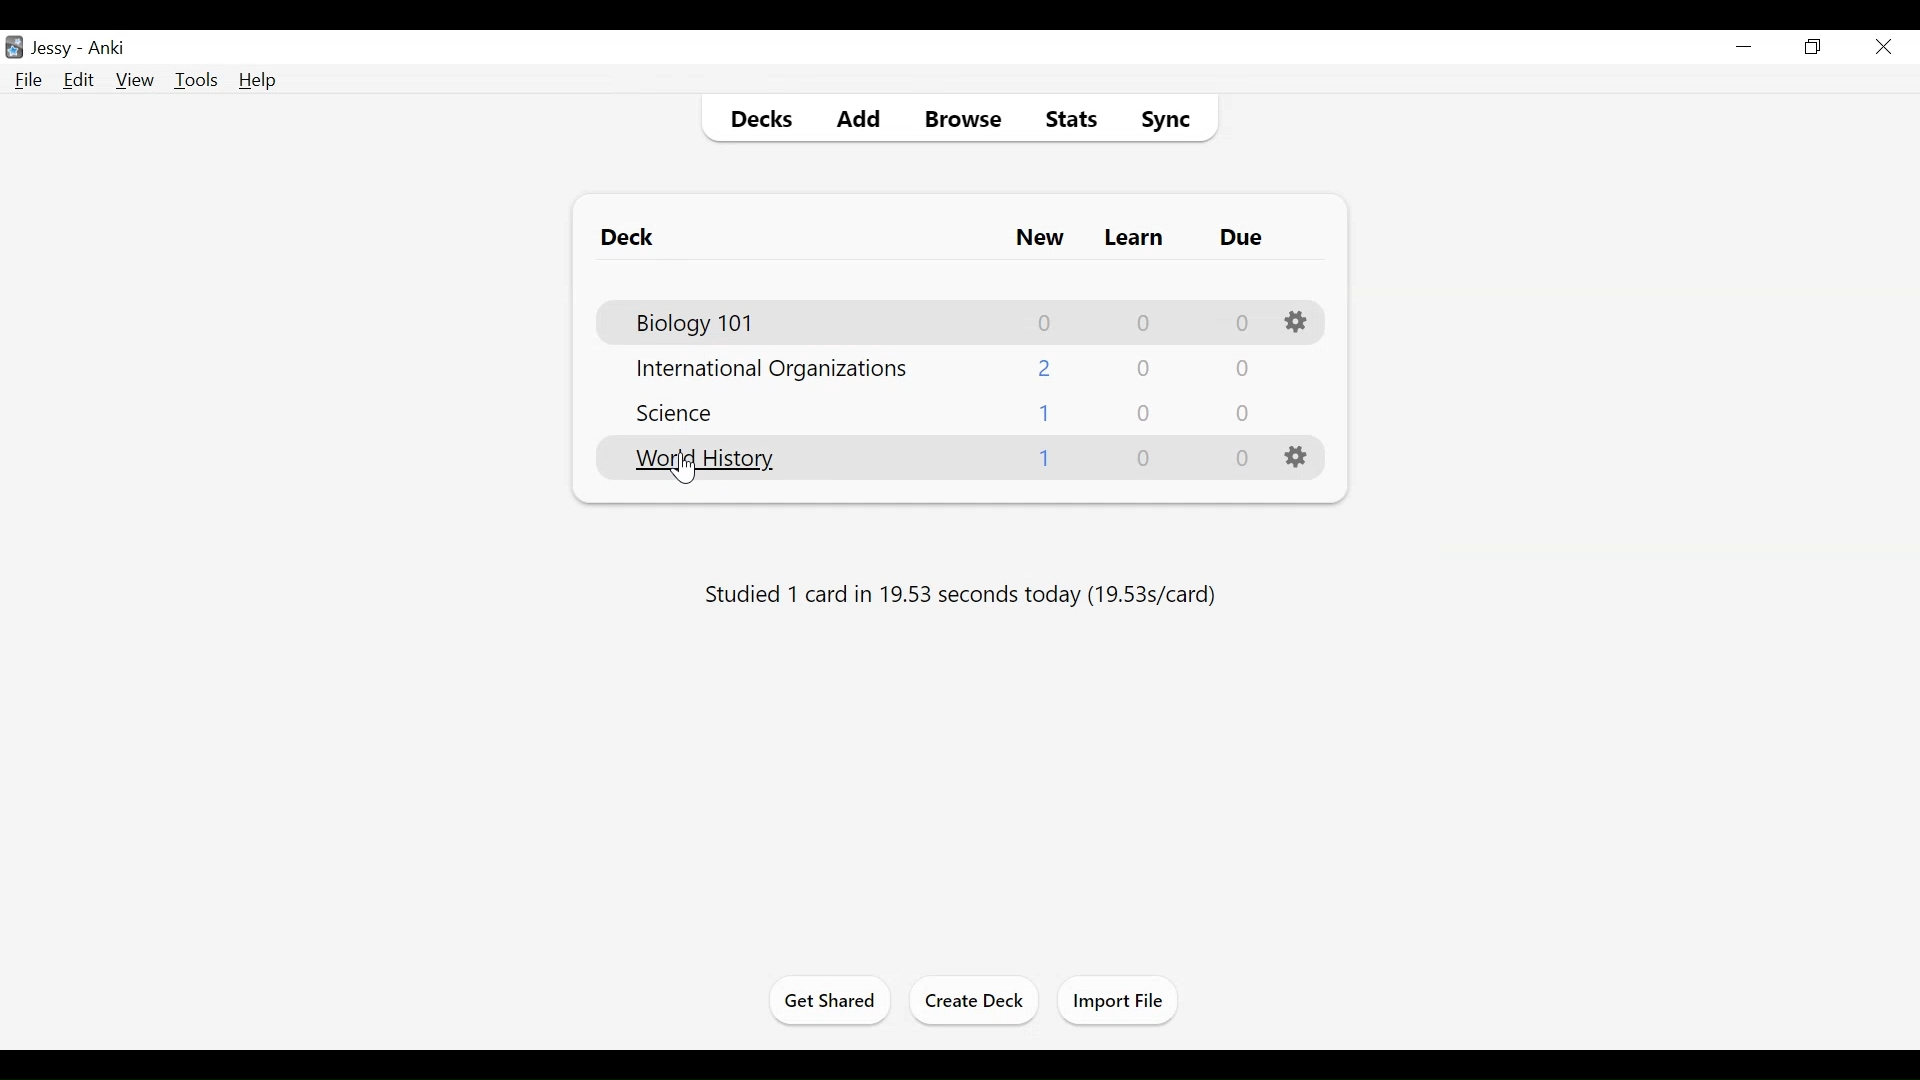 The width and height of the screenshot is (1920, 1080). Describe the element at coordinates (1160, 119) in the screenshot. I see `Sync` at that location.